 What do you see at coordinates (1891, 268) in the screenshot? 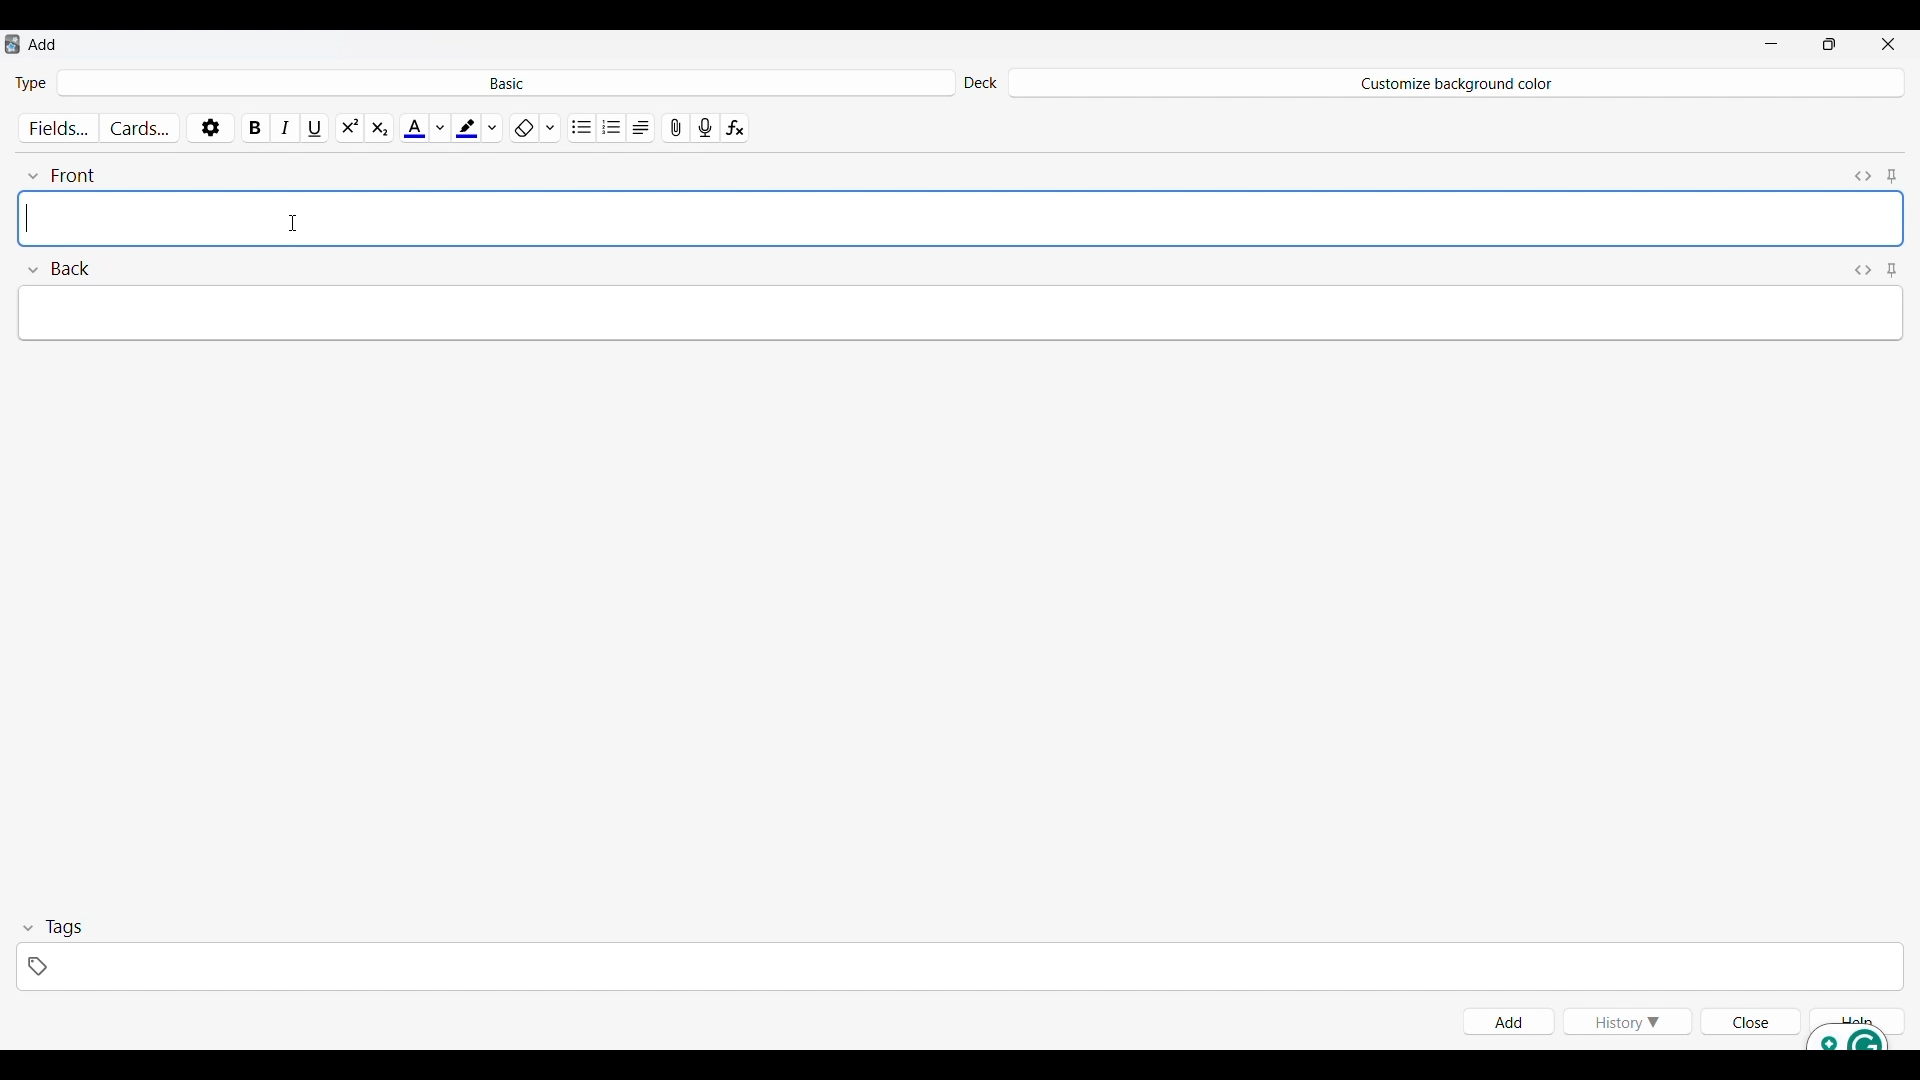
I see `Toggle sticky` at bounding box center [1891, 268].